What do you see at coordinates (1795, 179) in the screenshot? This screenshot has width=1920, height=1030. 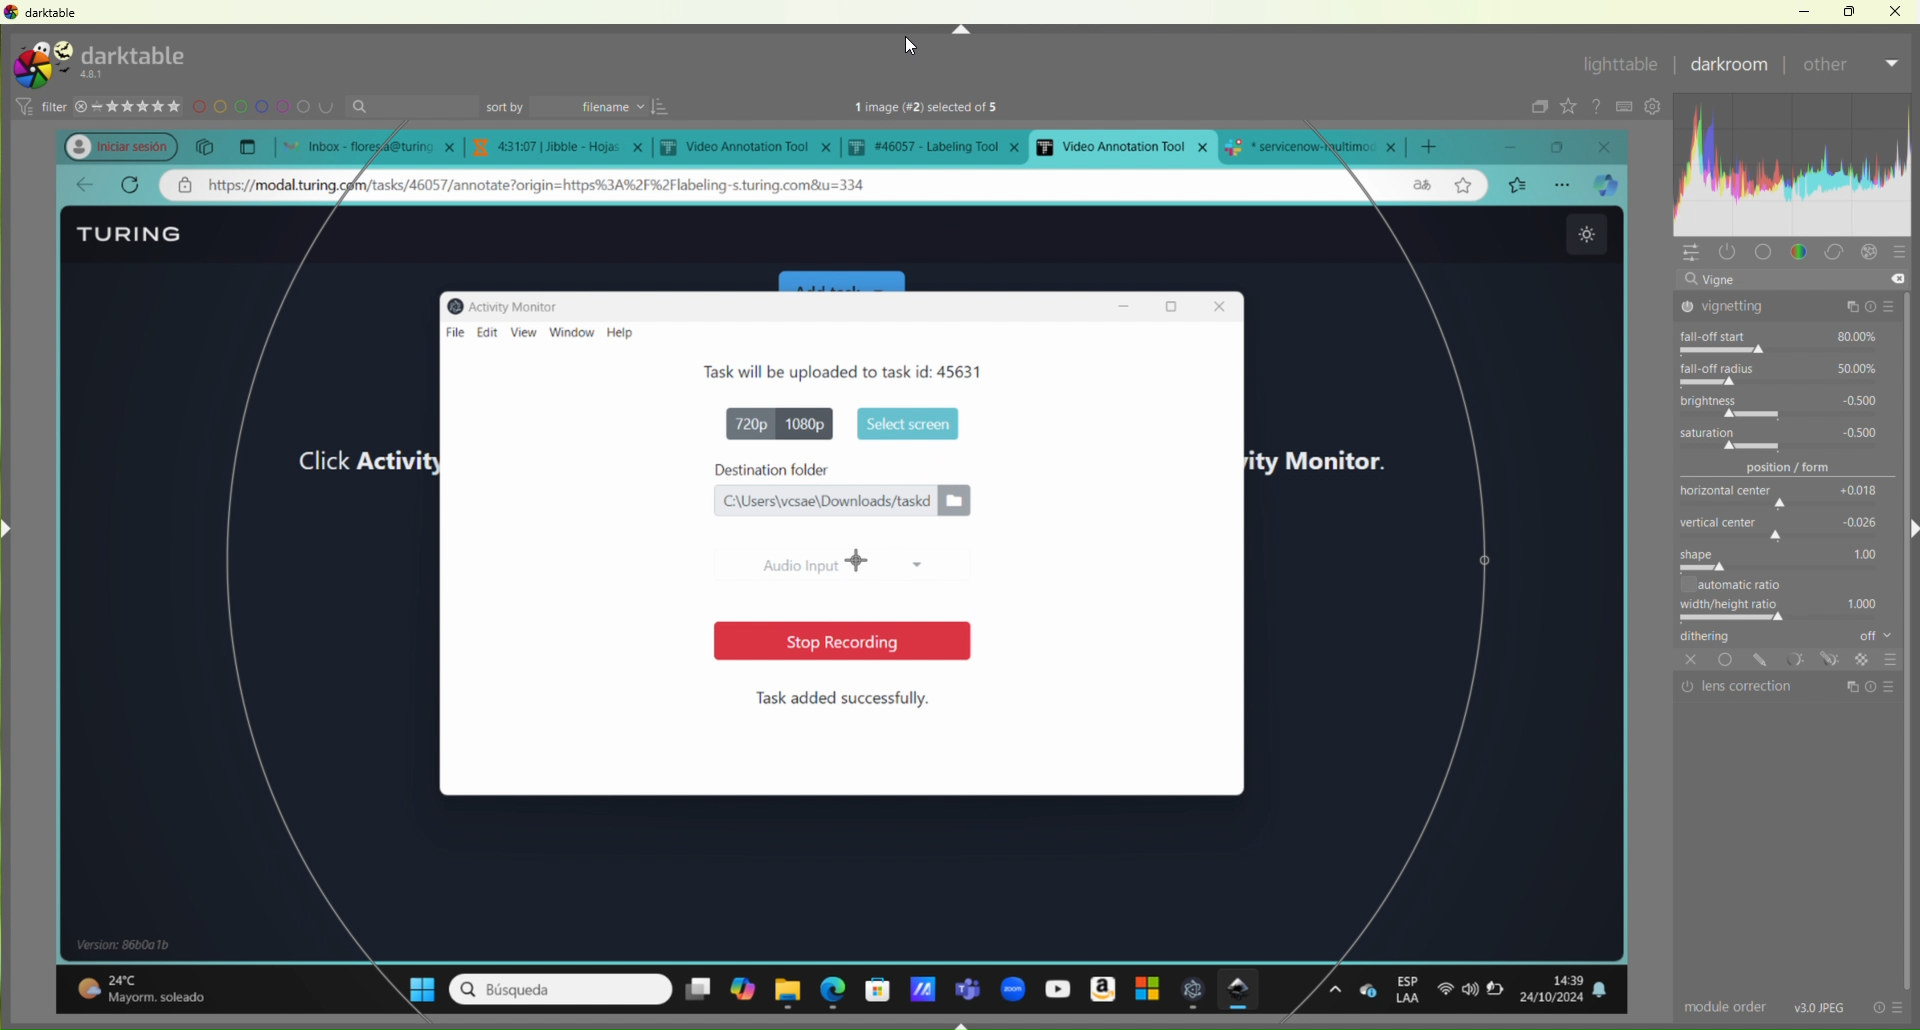 I see `customization` at bounding box center [1795, 179].